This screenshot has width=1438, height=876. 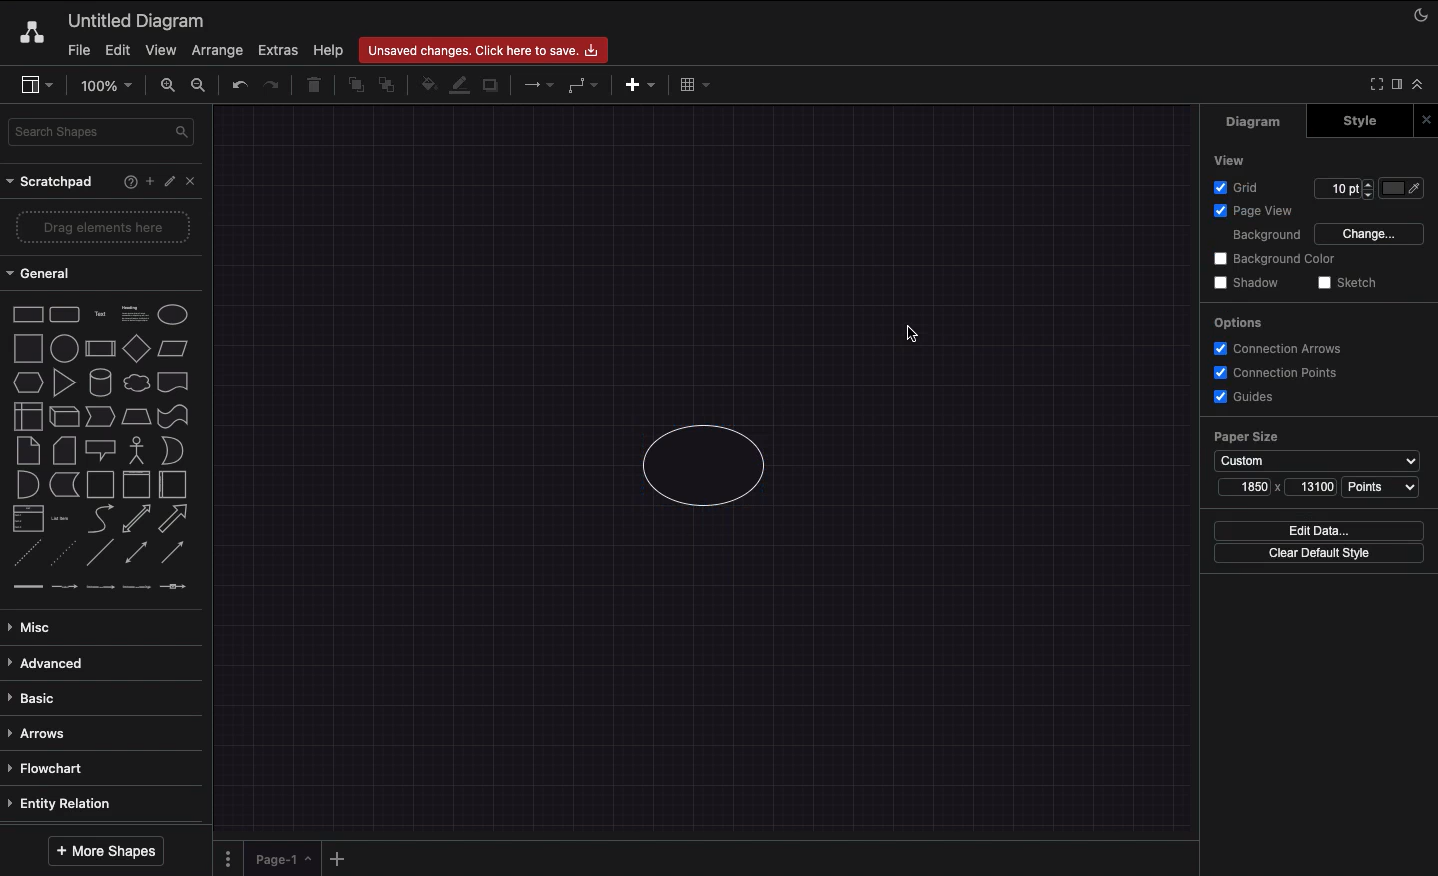 I want to click on Background , so click(x=1254, y=236).